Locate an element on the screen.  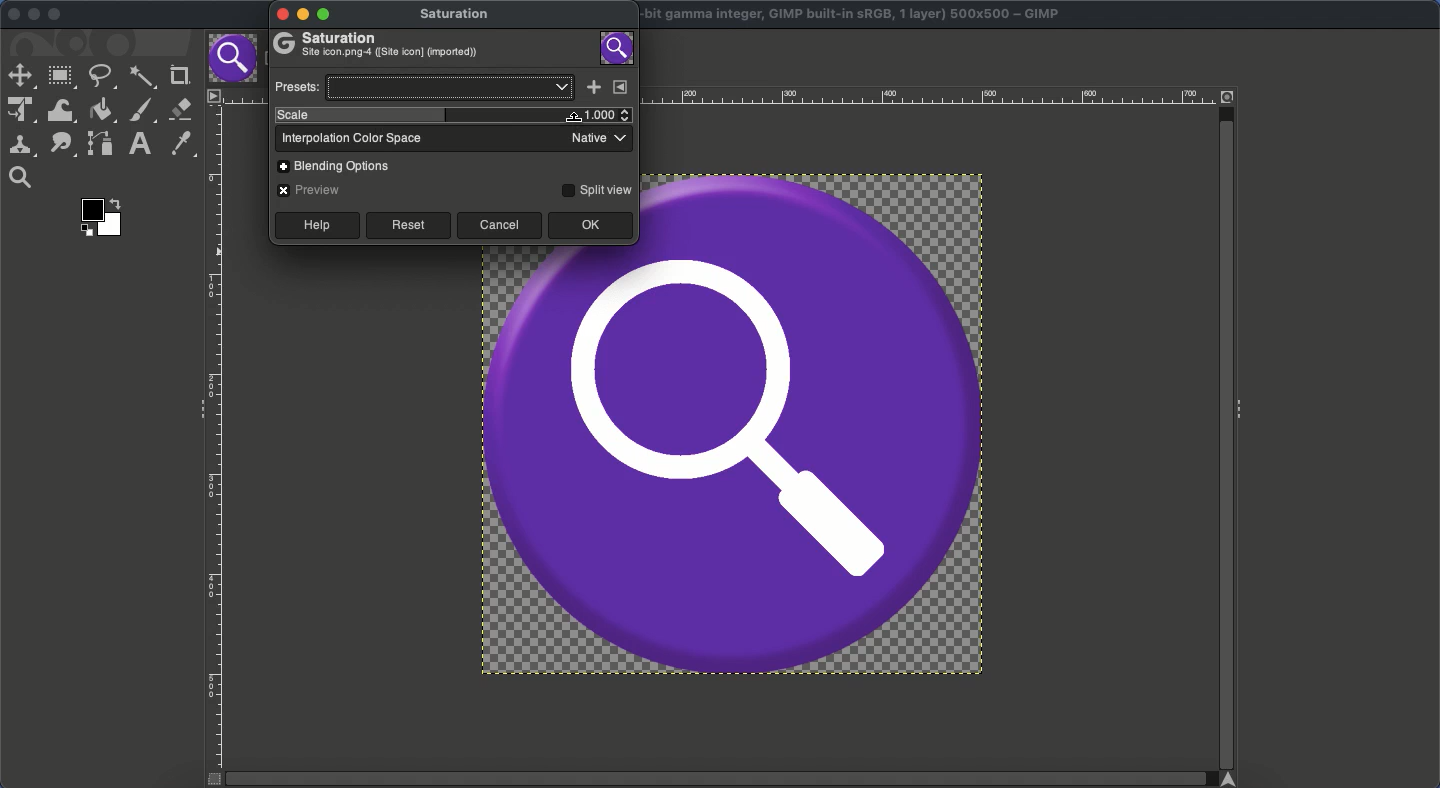
Add is located at coordinates (593, 88).